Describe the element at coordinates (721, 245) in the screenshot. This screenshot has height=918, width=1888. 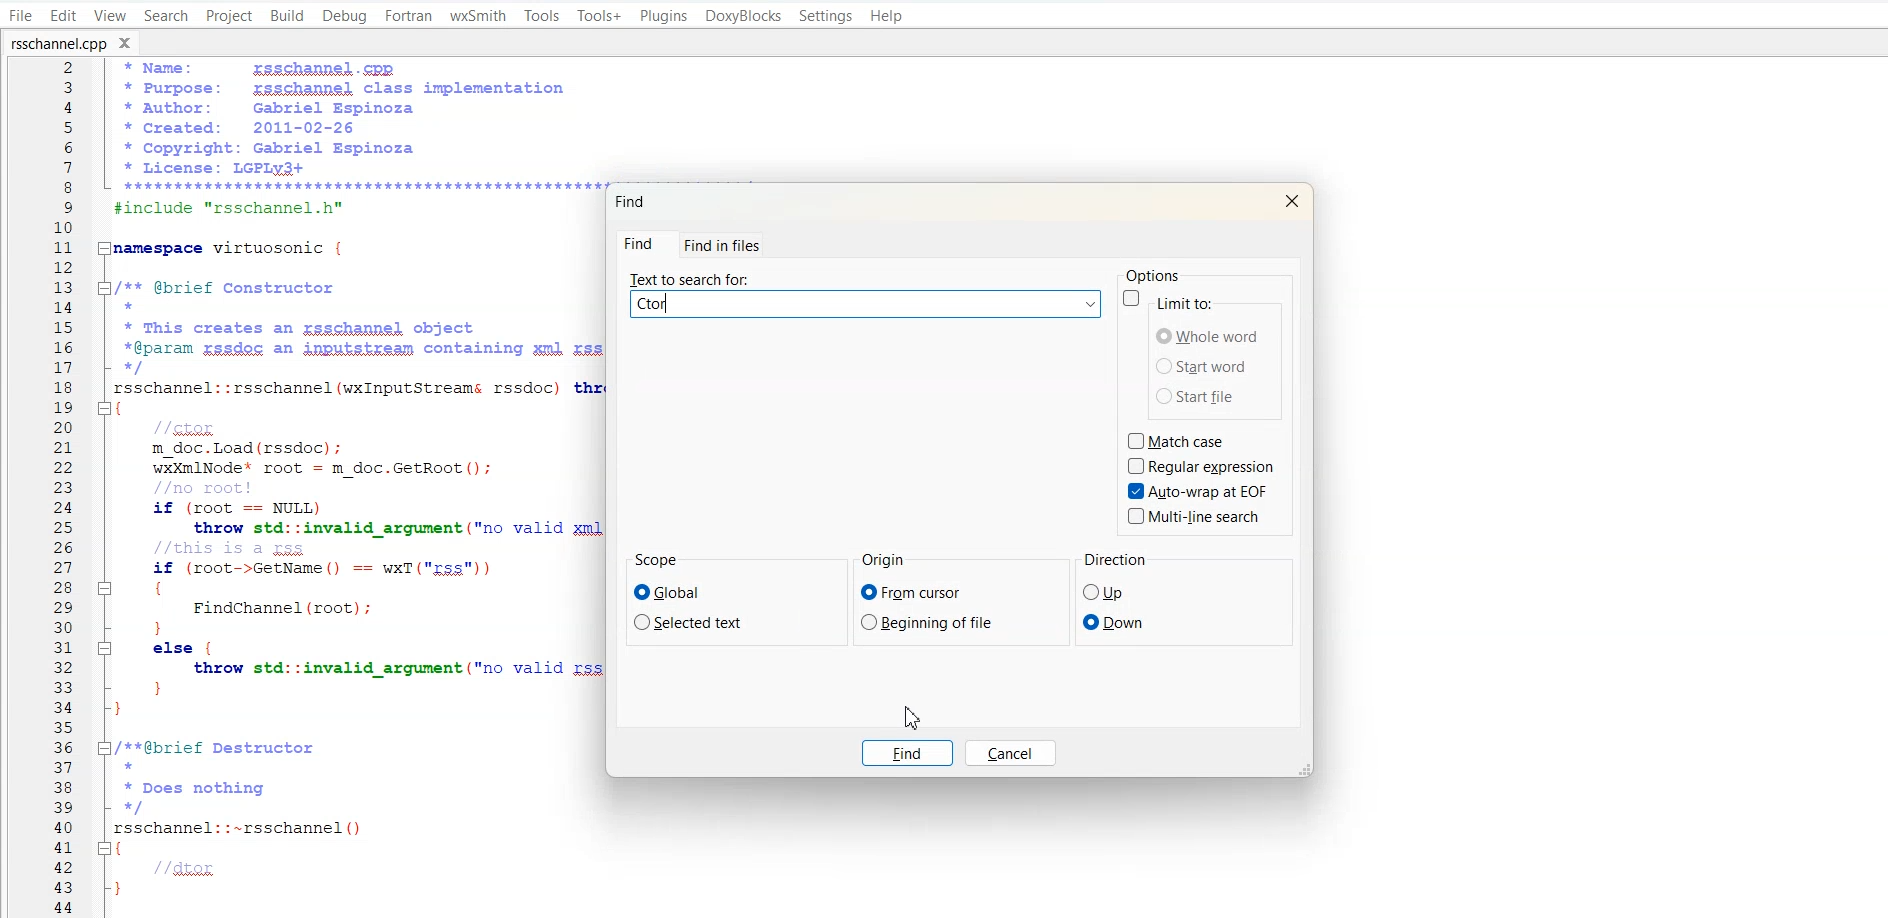
I see `Find in files` at that location.